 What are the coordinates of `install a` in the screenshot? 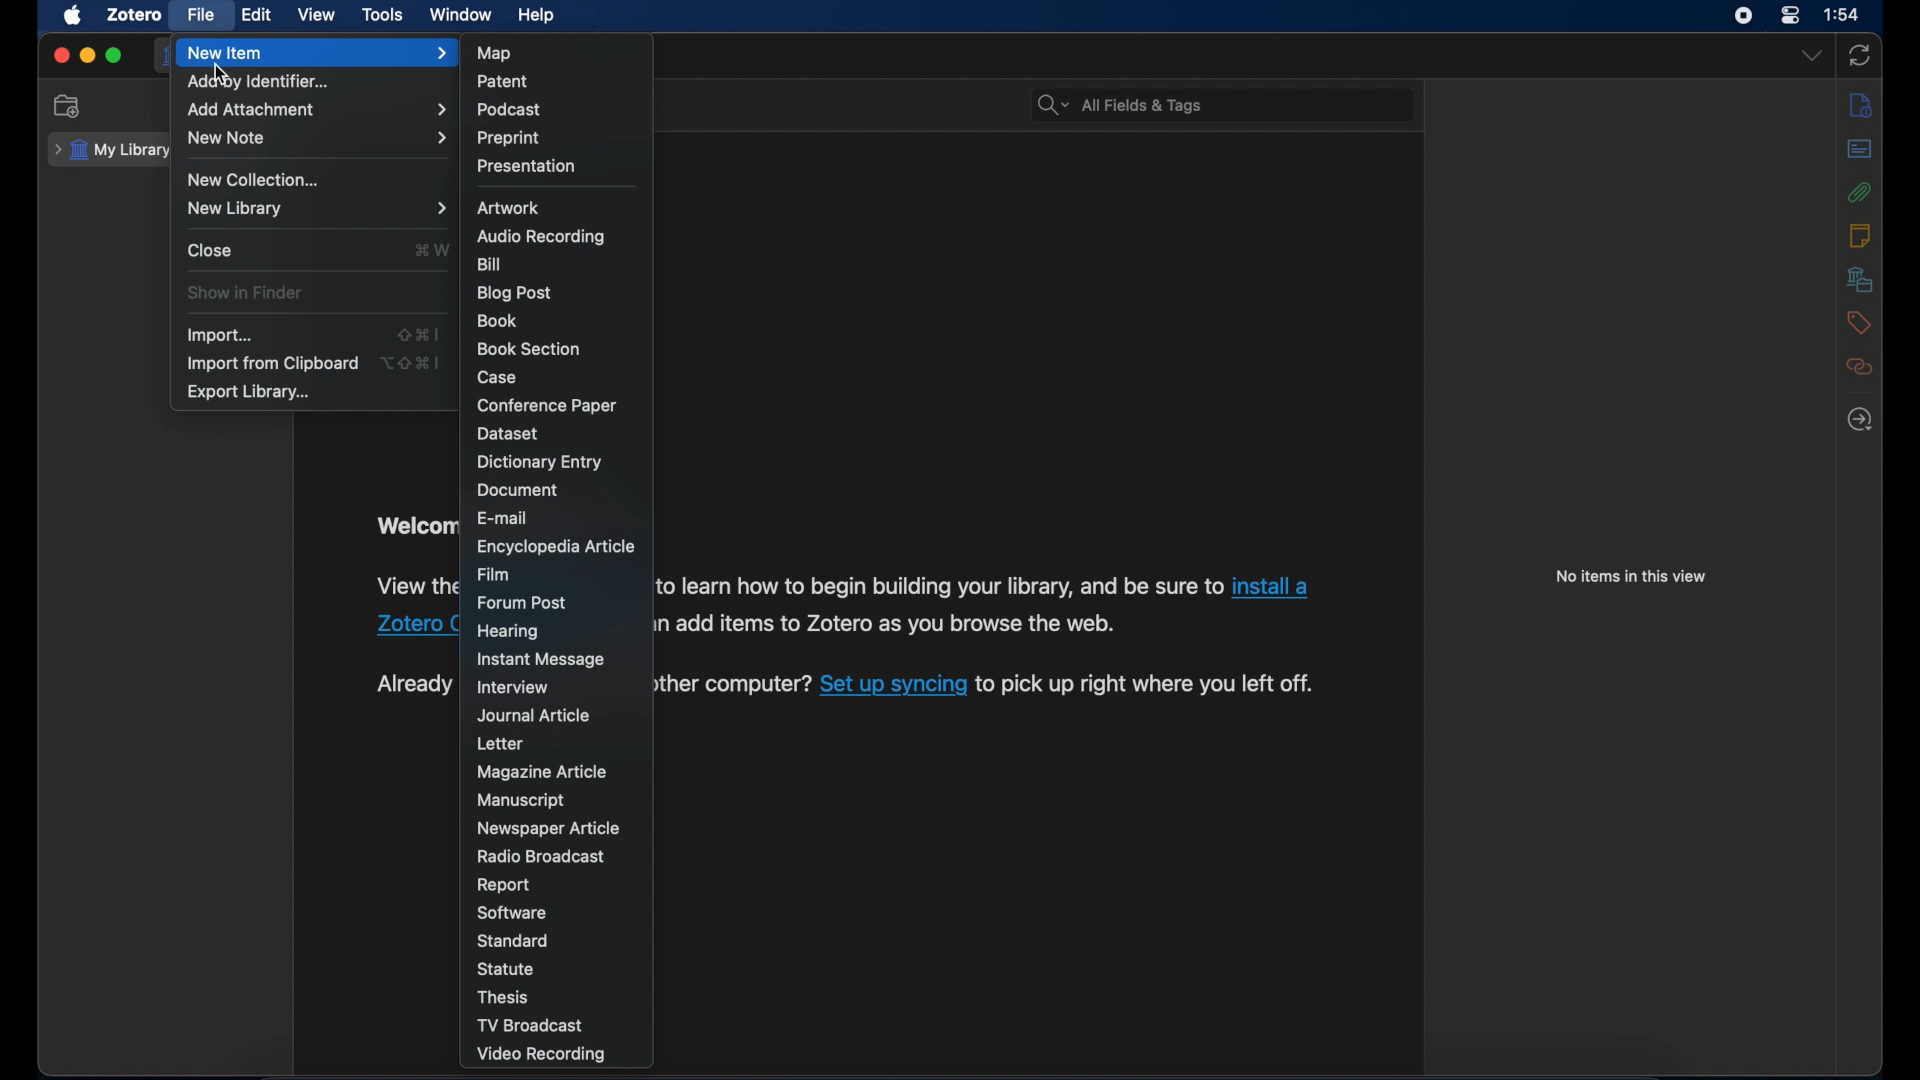 It's located at (1277, 586).